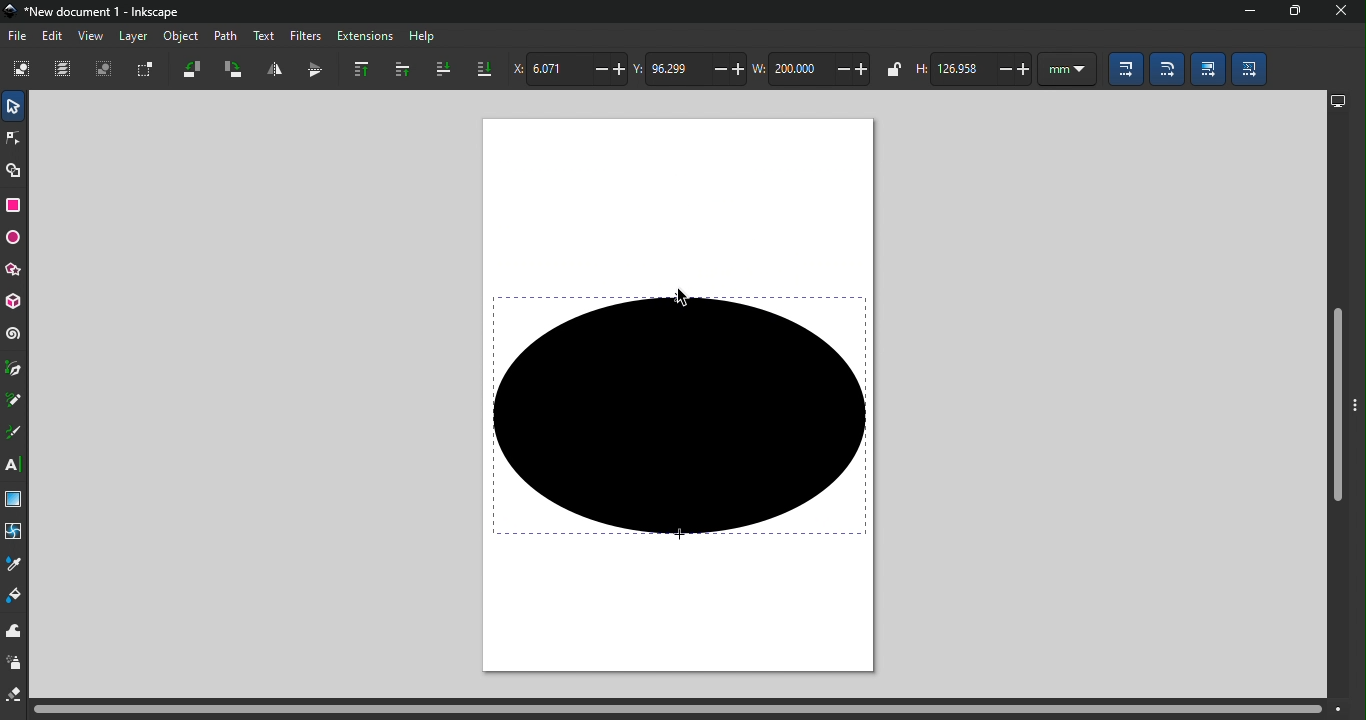 The image size is (1366, 720). I want to click on Object flip vertical, so click(313, 71).